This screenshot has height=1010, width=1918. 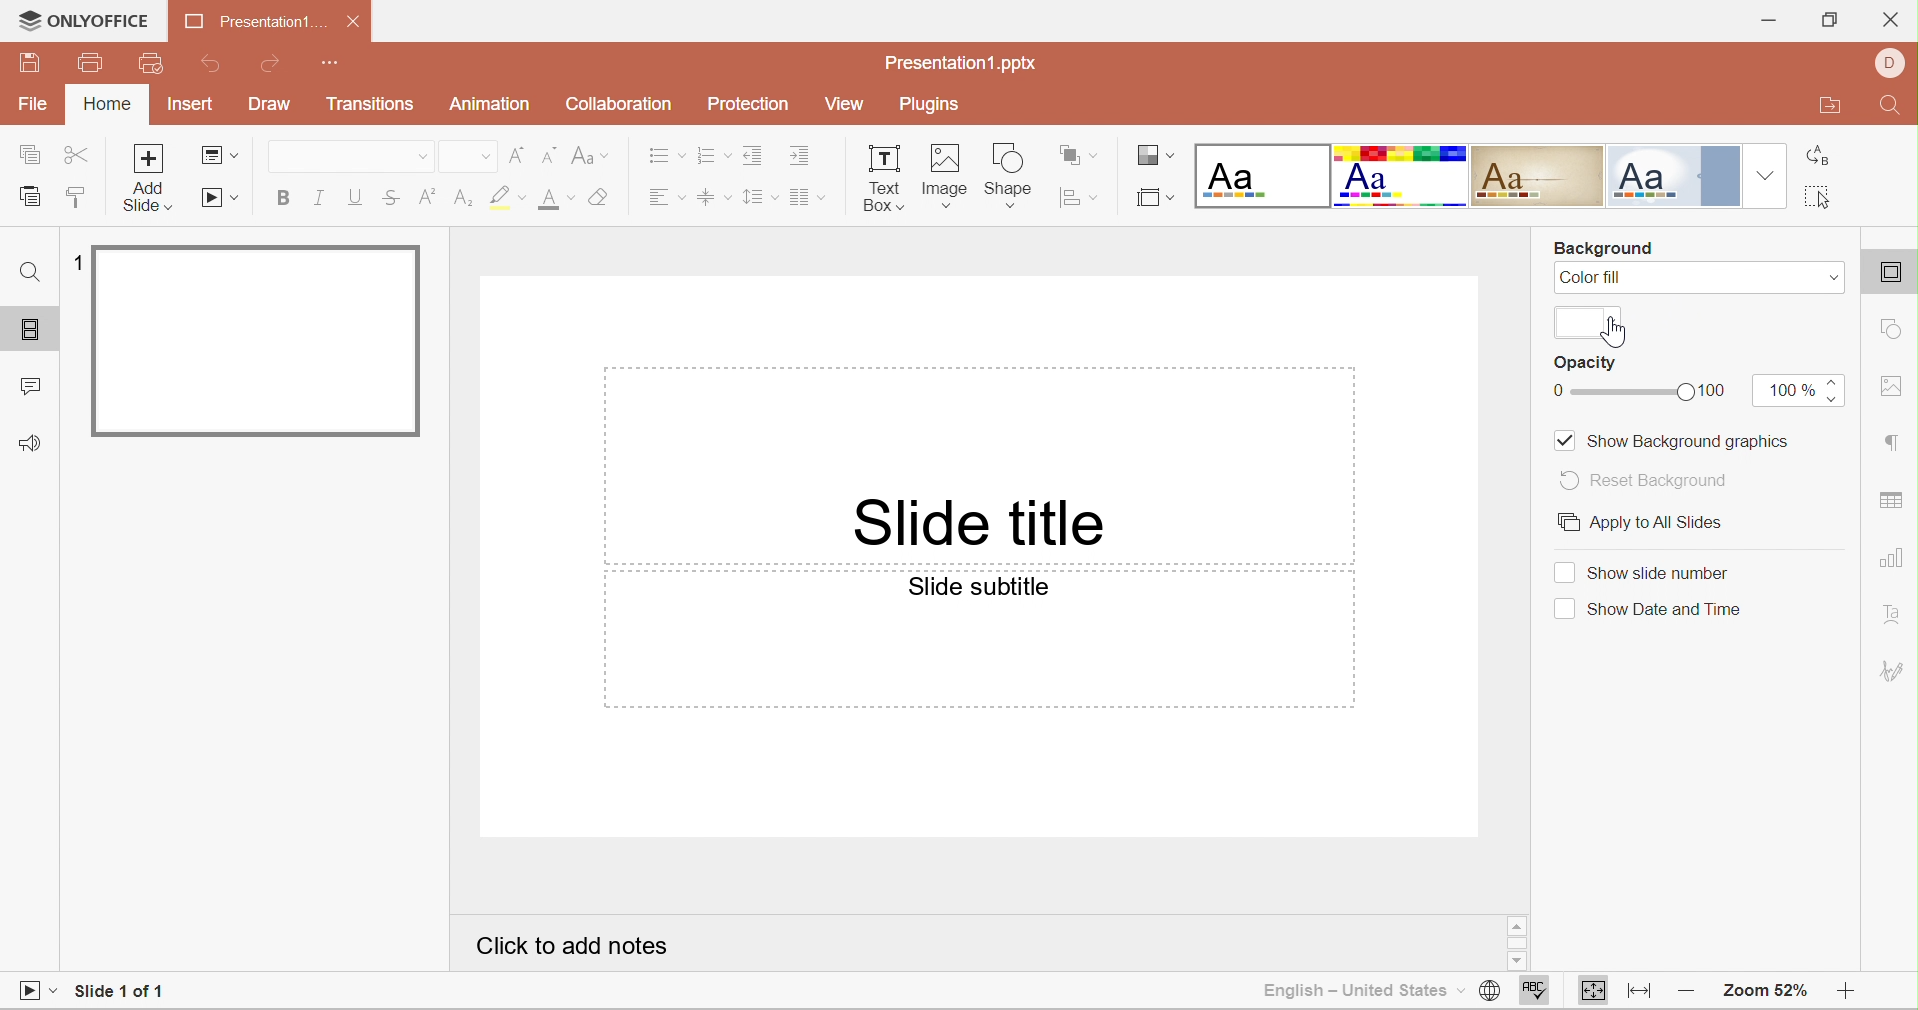 What do you see at coordinates (515, 154) in the screenshot?
I see `Increment font size` at bounding box center [515, 154].